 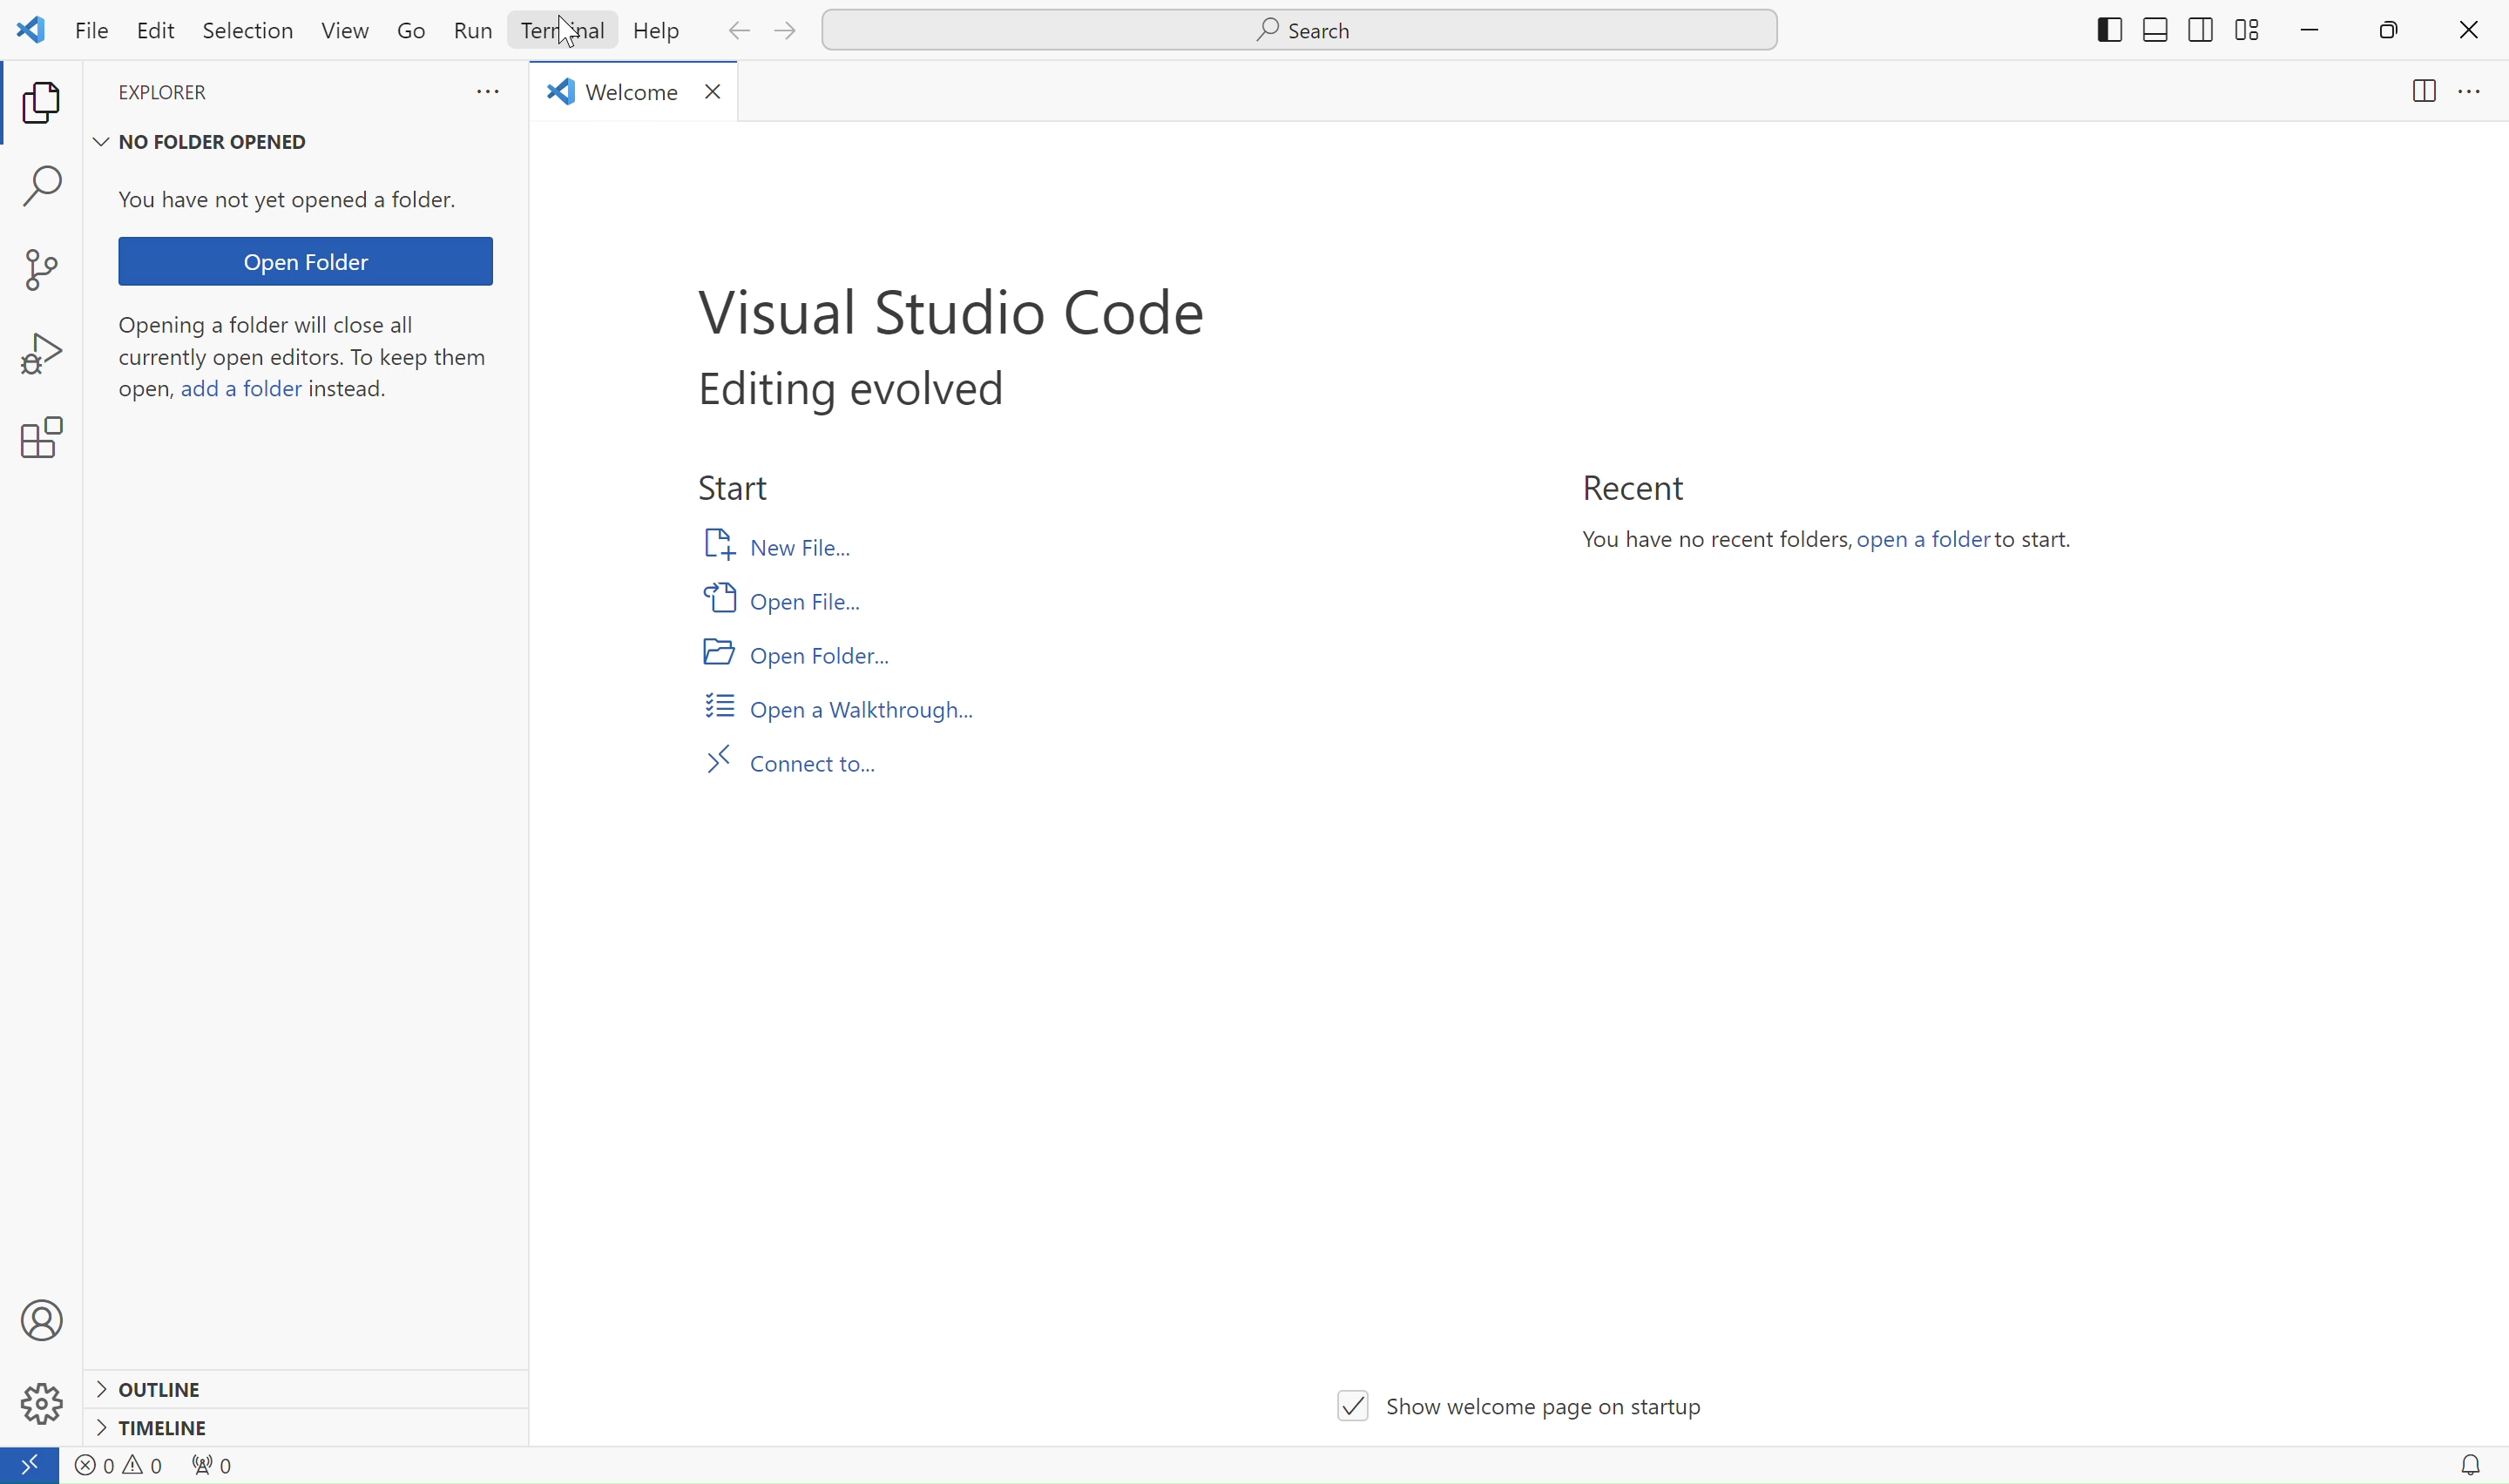 I want to click on settings, so click(x=42, y=1411).